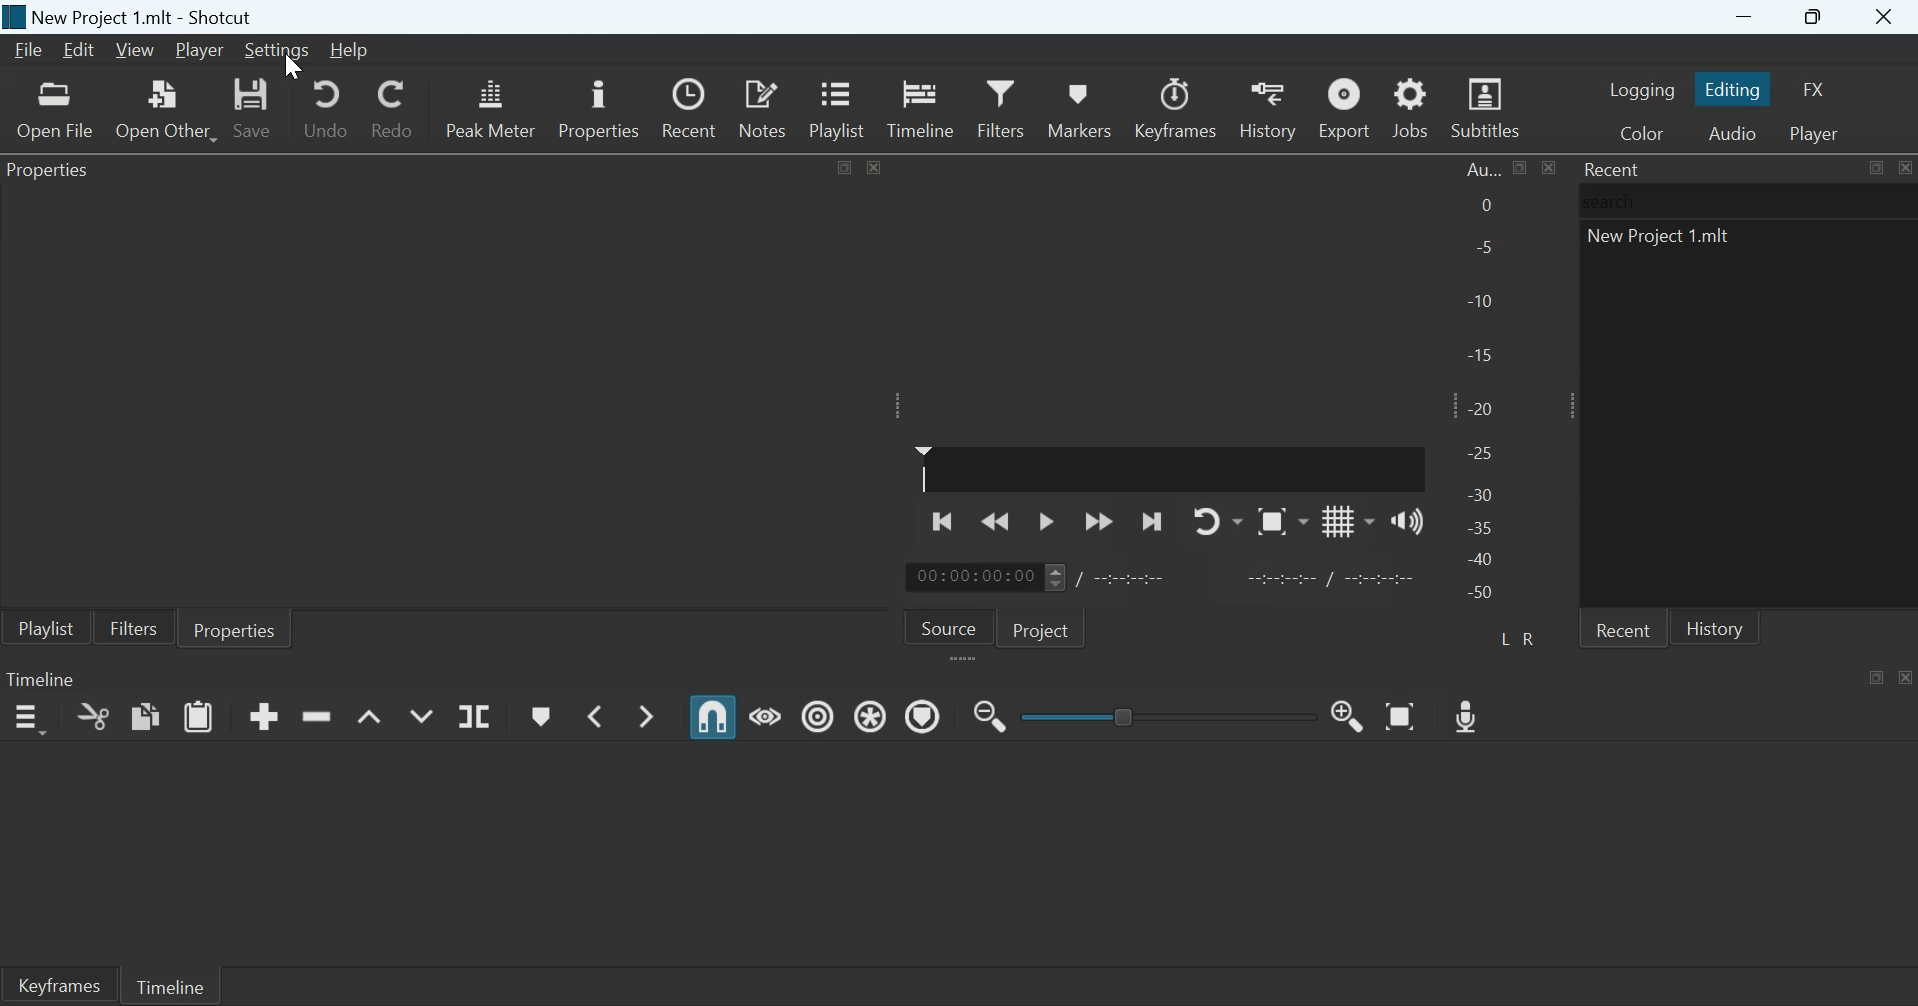 This screenshot has height=1006, width=1918. Describe the element at coordinates (972, 577) in the screenshot. I see `Timeline time` at that location.